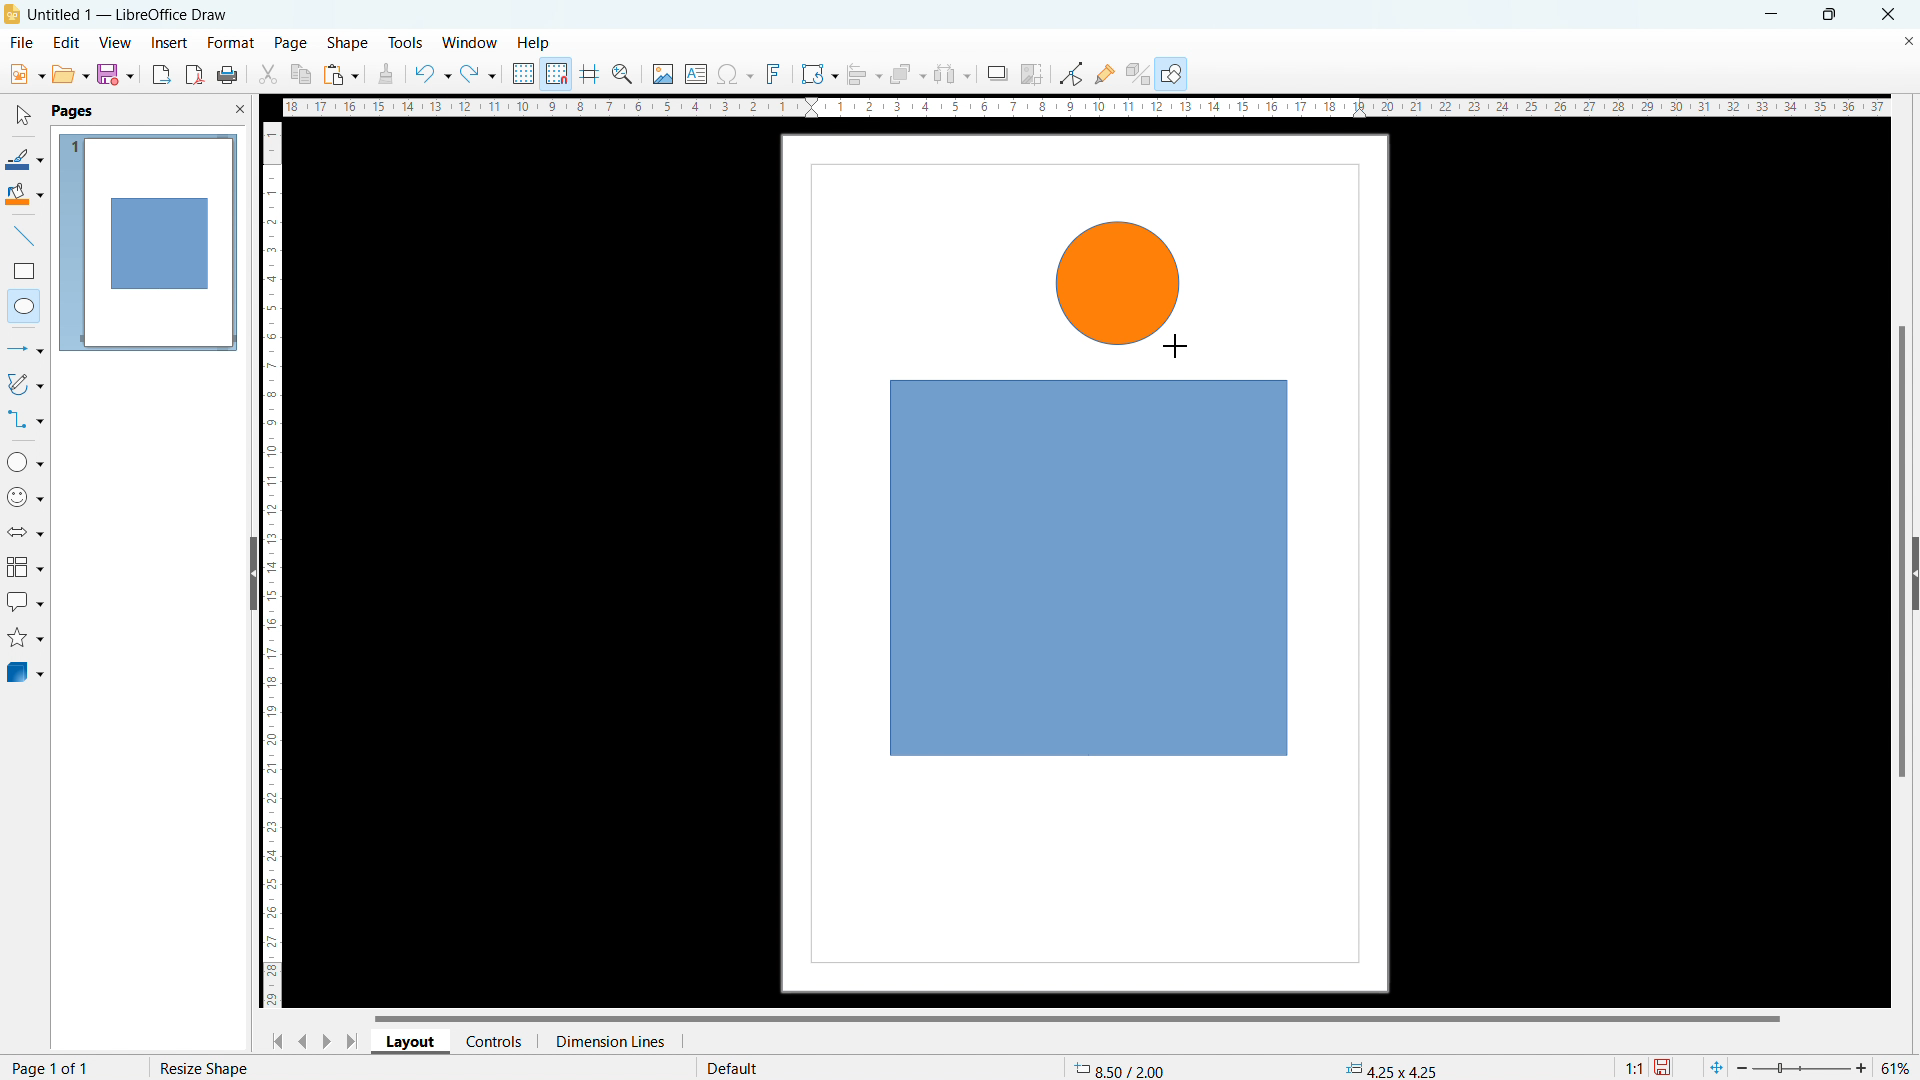 This screenshot has width=1920, height=1080. Describe the element at coordinates (25, 382) in the screenshot. I see `curves and polygonas` at that location.